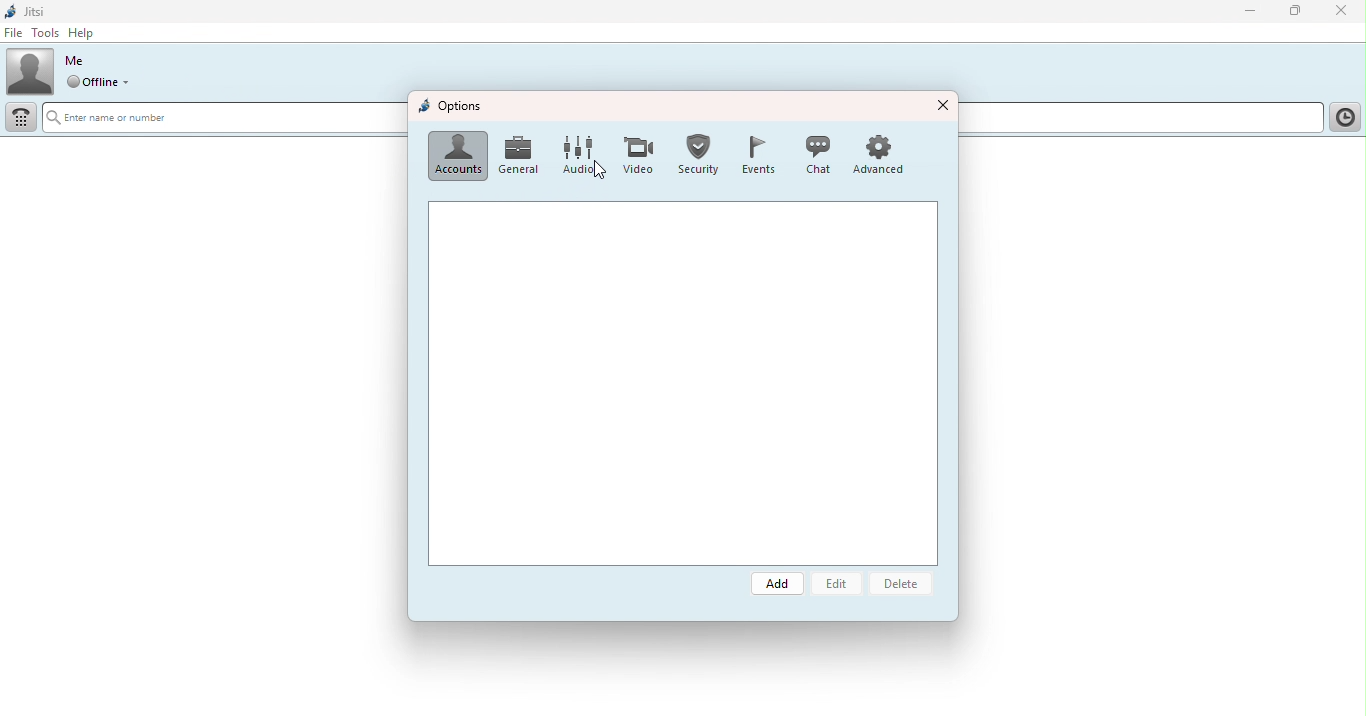  I want to click on Enter name or number, so click(222, 120).